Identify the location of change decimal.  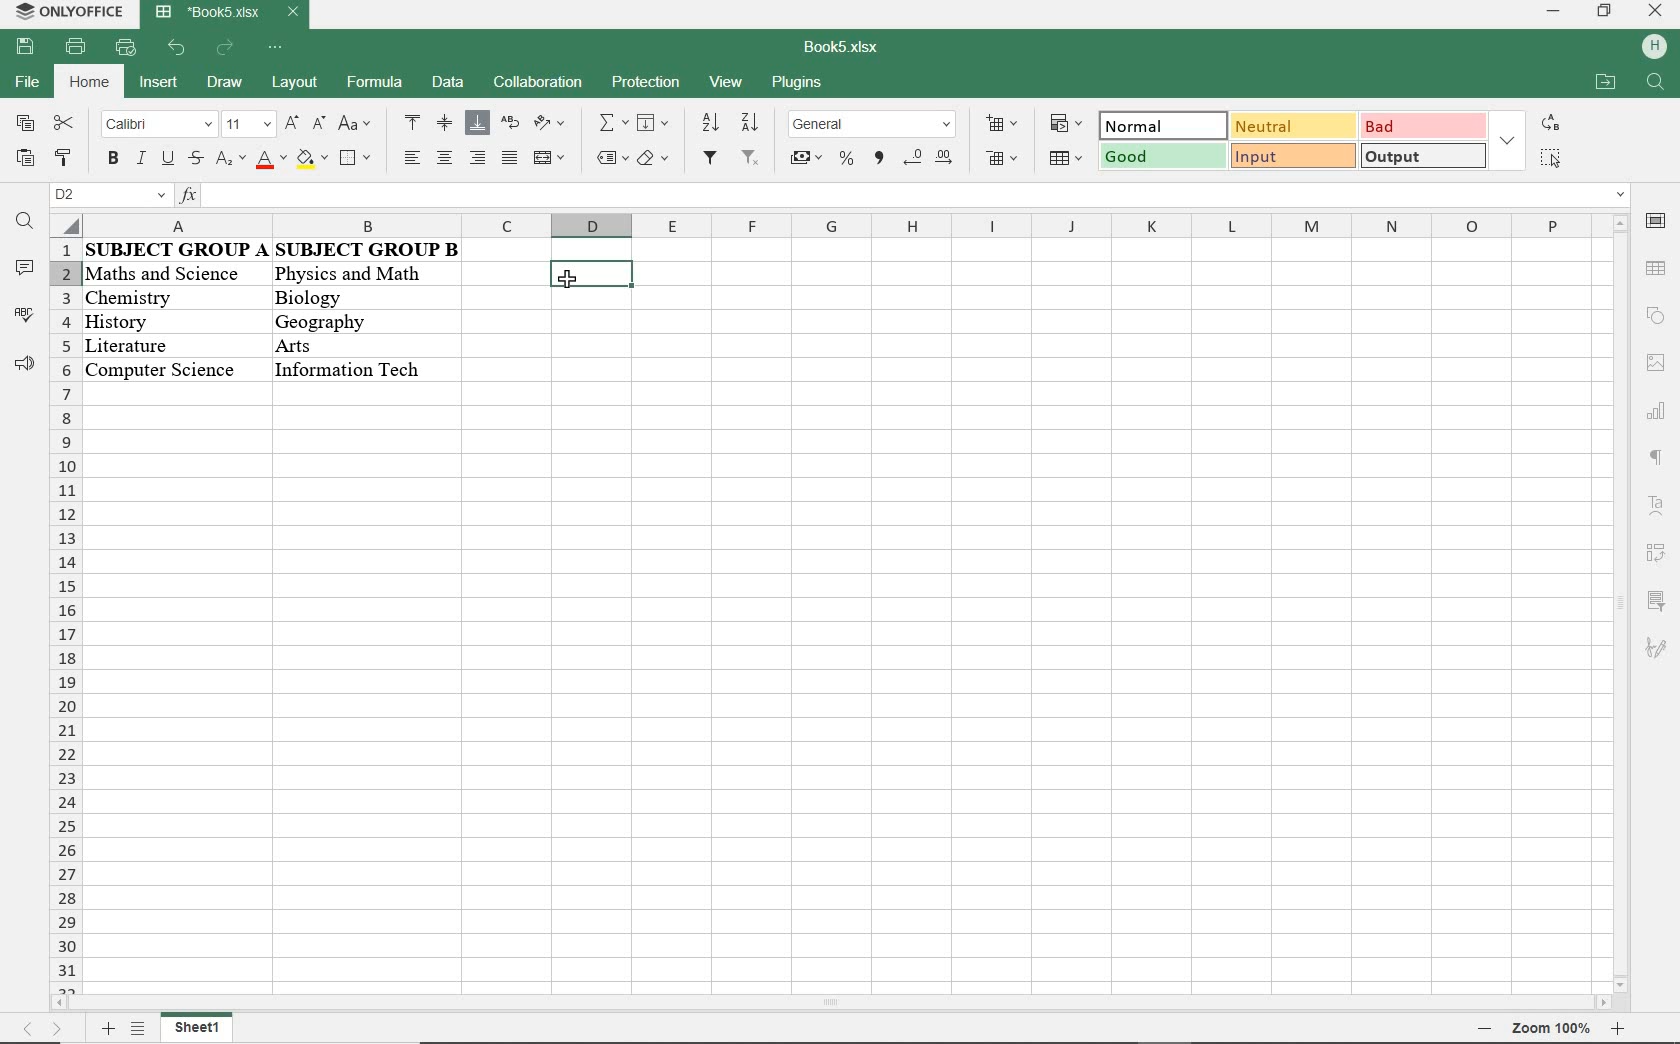
(927, 157).